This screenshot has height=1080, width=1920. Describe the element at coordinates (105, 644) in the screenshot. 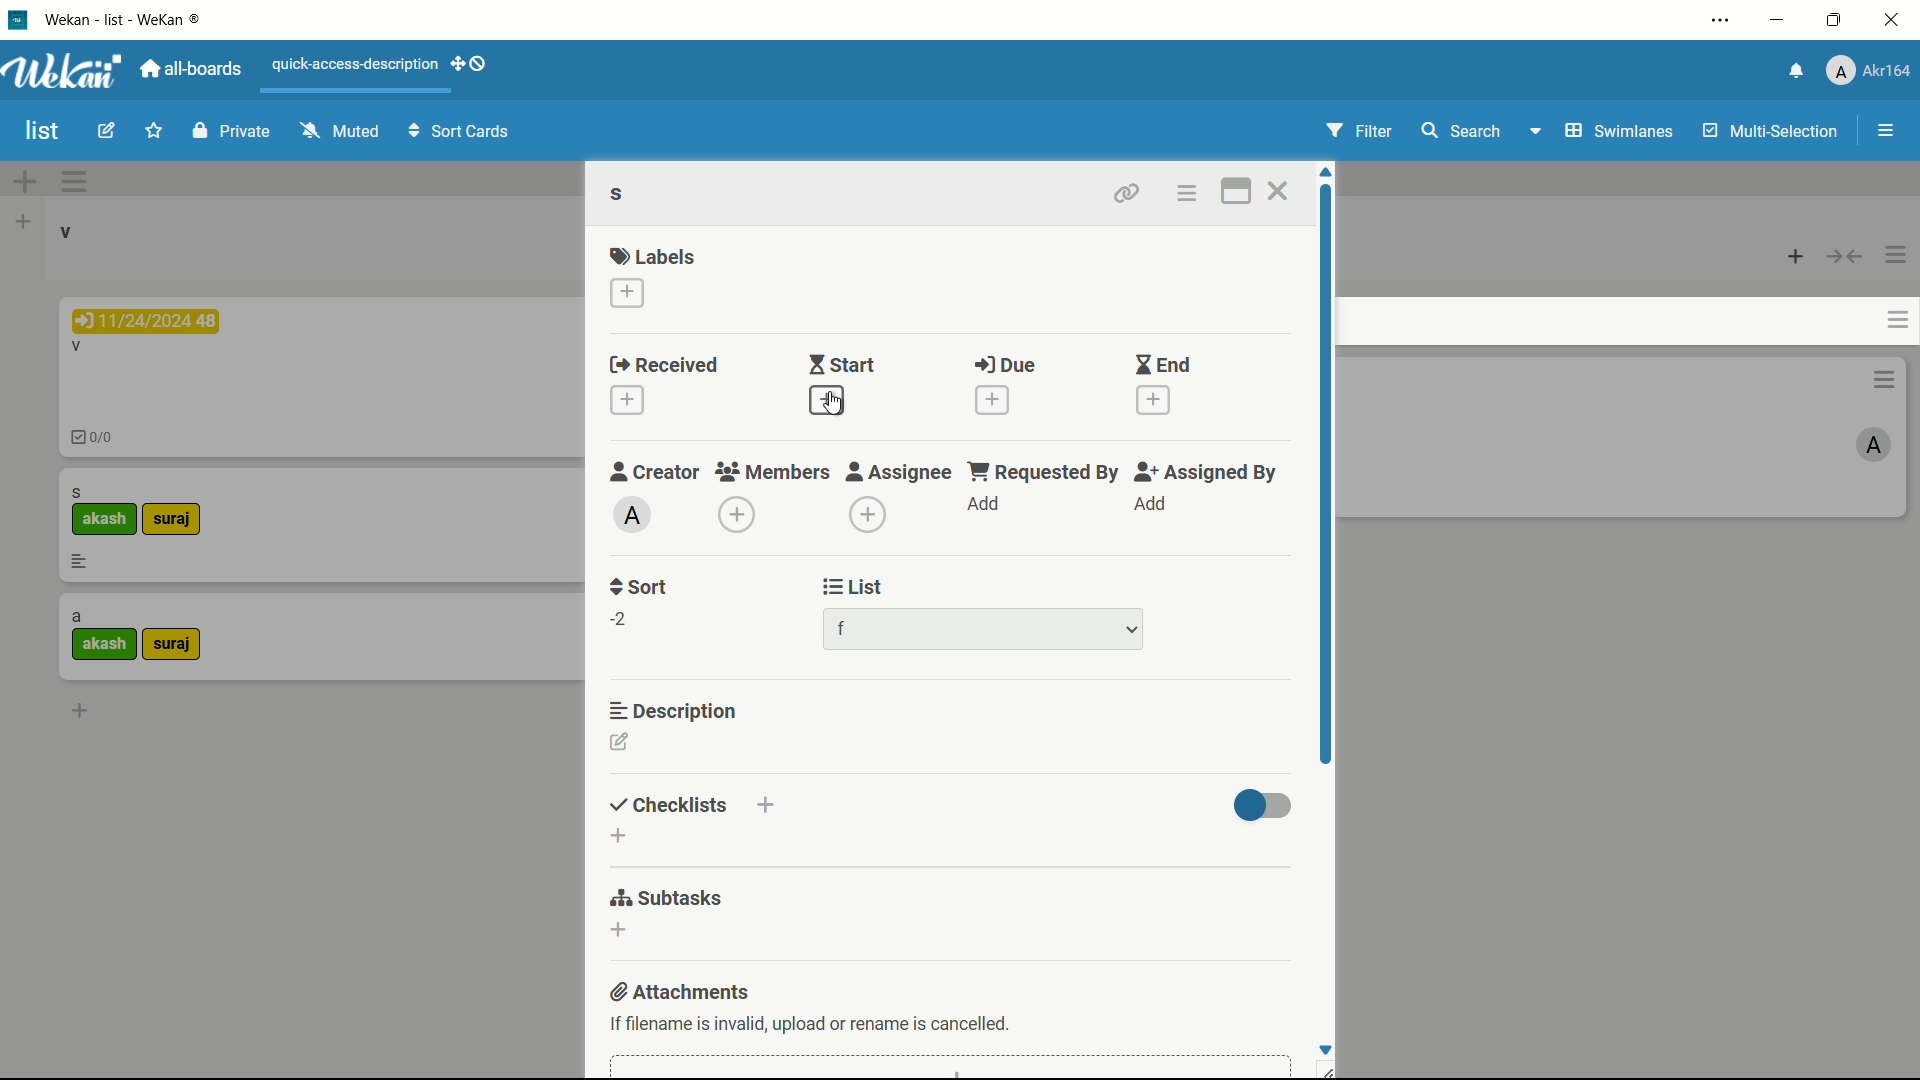

I see `label-1` at that location.